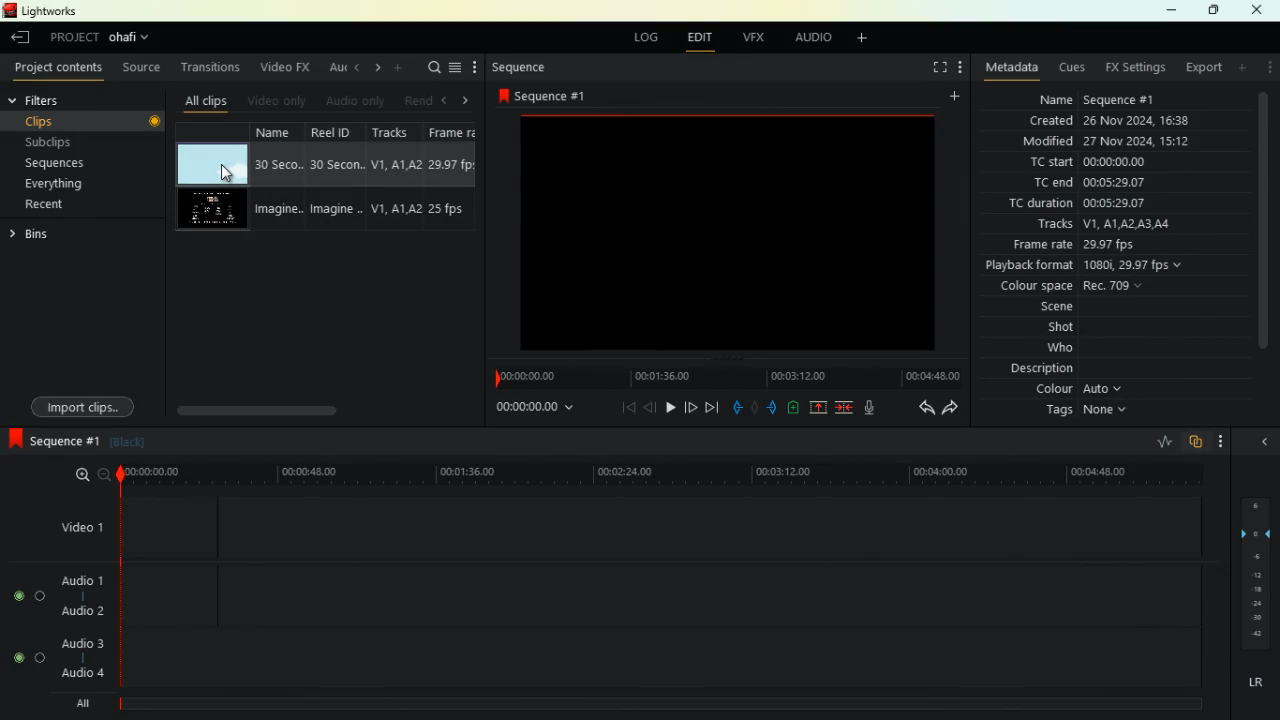  I want to click on sequence, so click(51, 441).